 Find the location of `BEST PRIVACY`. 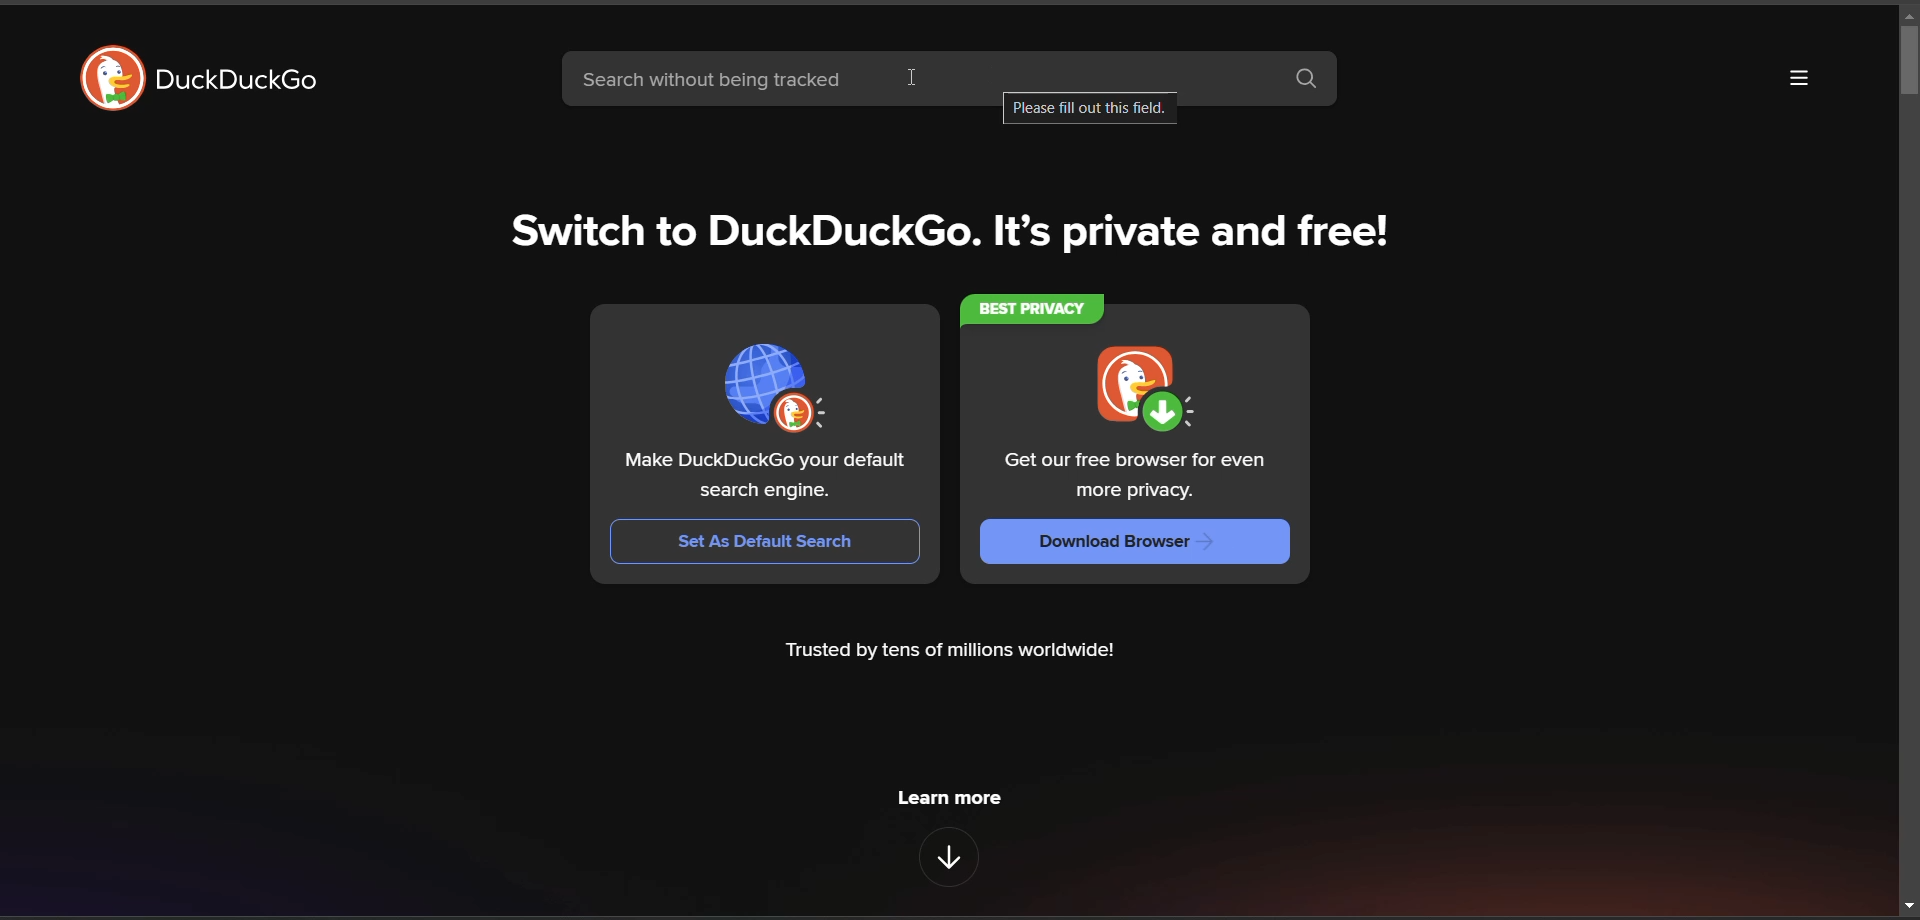

BEST PRIVACY is located at coordinates (1036, 312).